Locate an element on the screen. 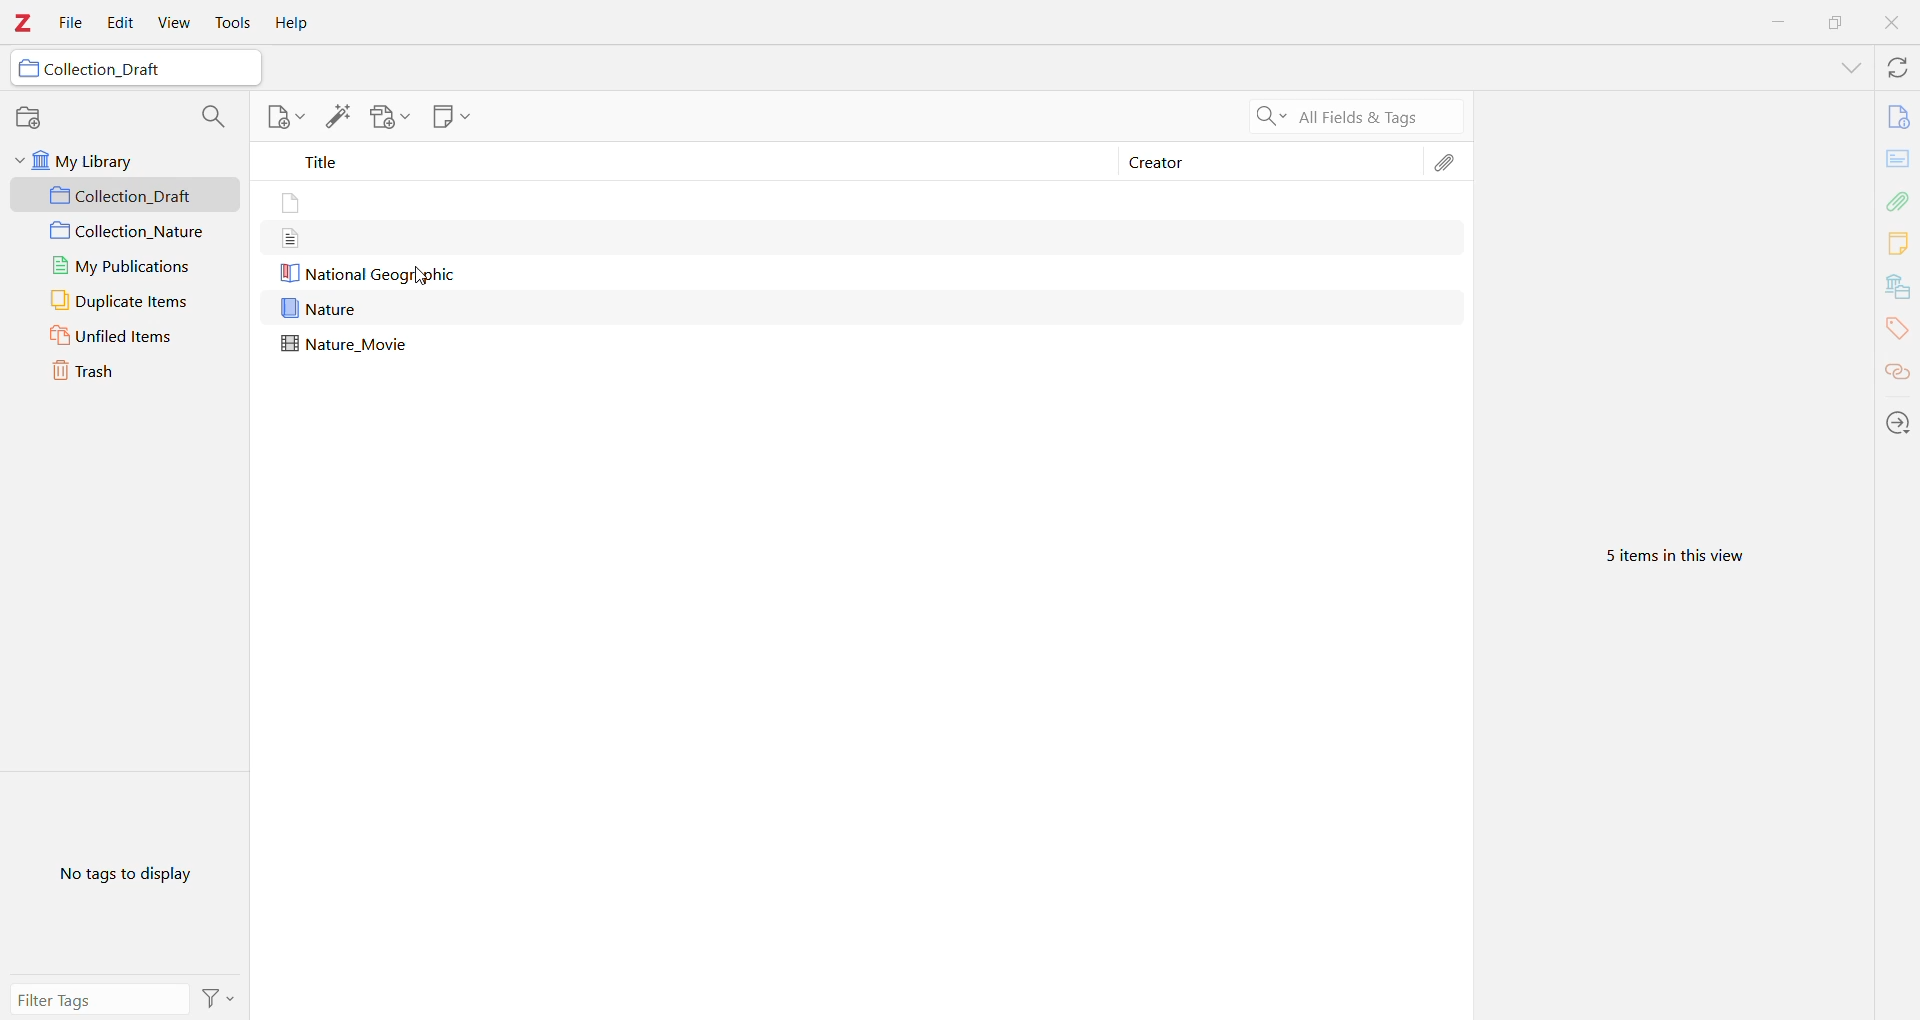  Add Item(s) by Identifier is located at coordinates (341, 117).